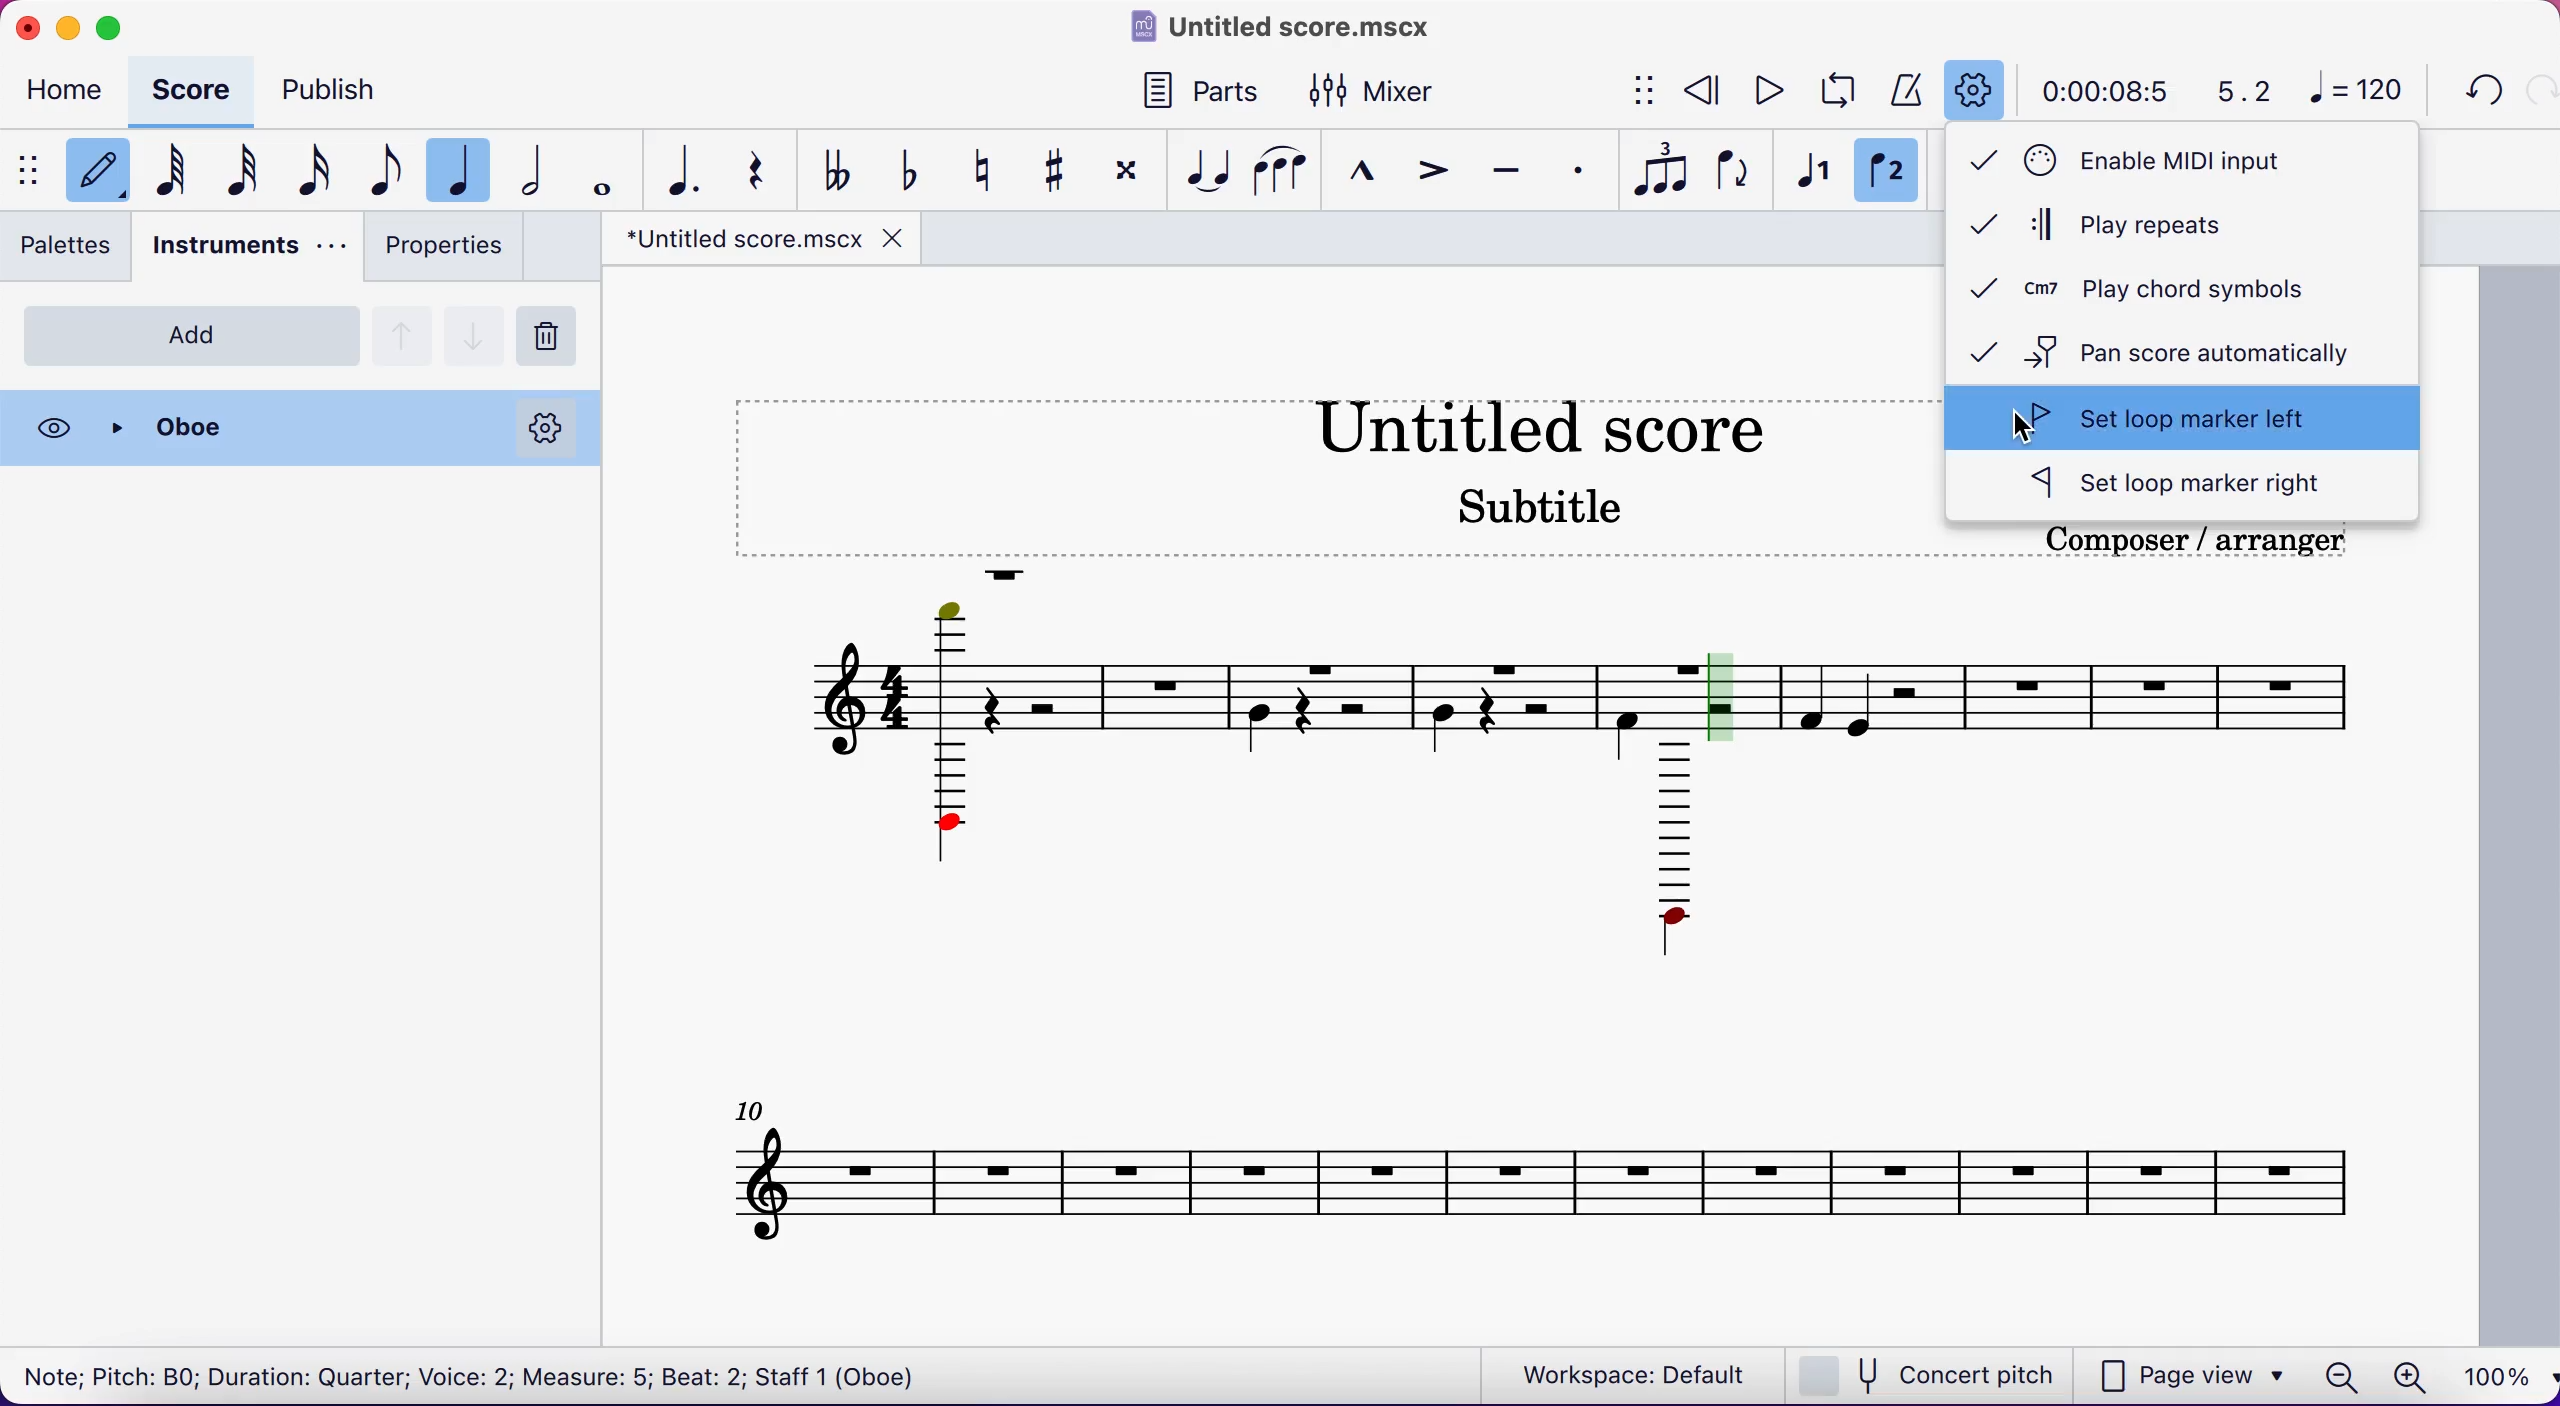 This screenshot has width=2560, height=1406. What do you see at coordinates (245, 249) in the screenshot?
I see `instruments` at bounding box center [245, 249].